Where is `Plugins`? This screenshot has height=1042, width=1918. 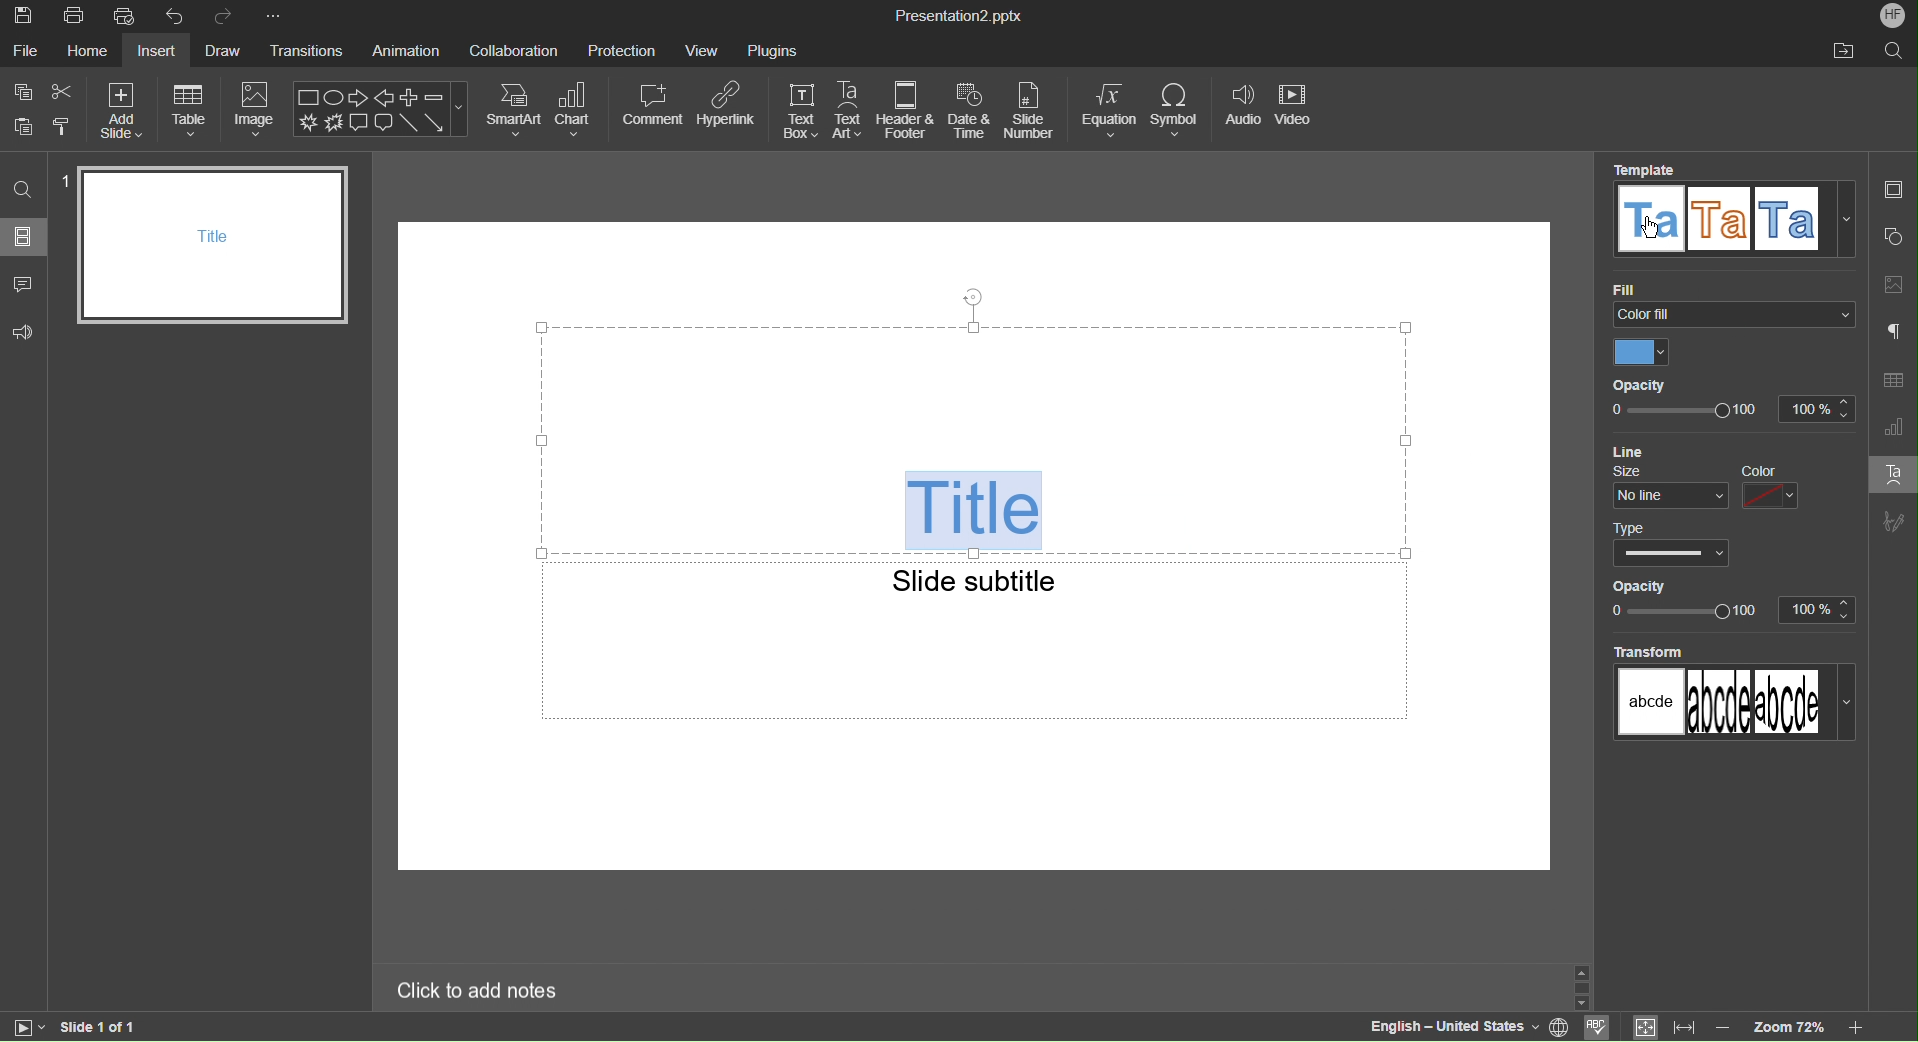 Plugins is located at coordinates (774, 49).